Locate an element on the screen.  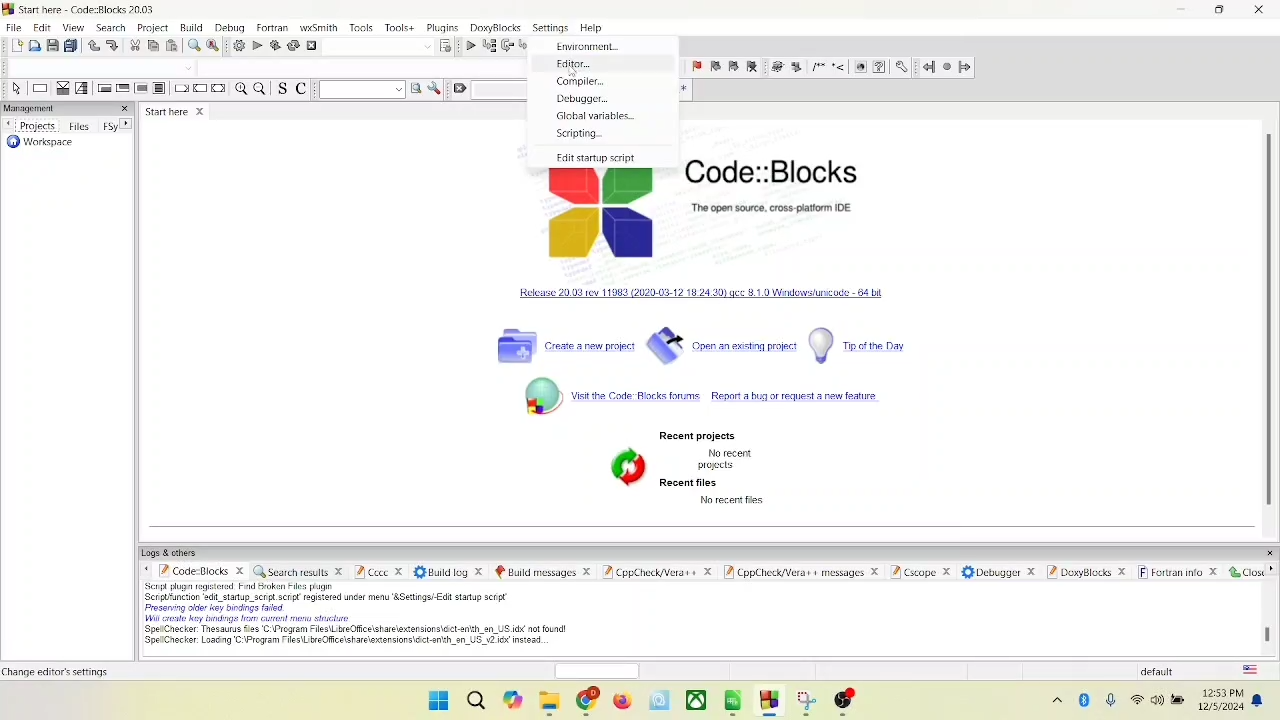
rebuild is located at coordinates (294, 46).